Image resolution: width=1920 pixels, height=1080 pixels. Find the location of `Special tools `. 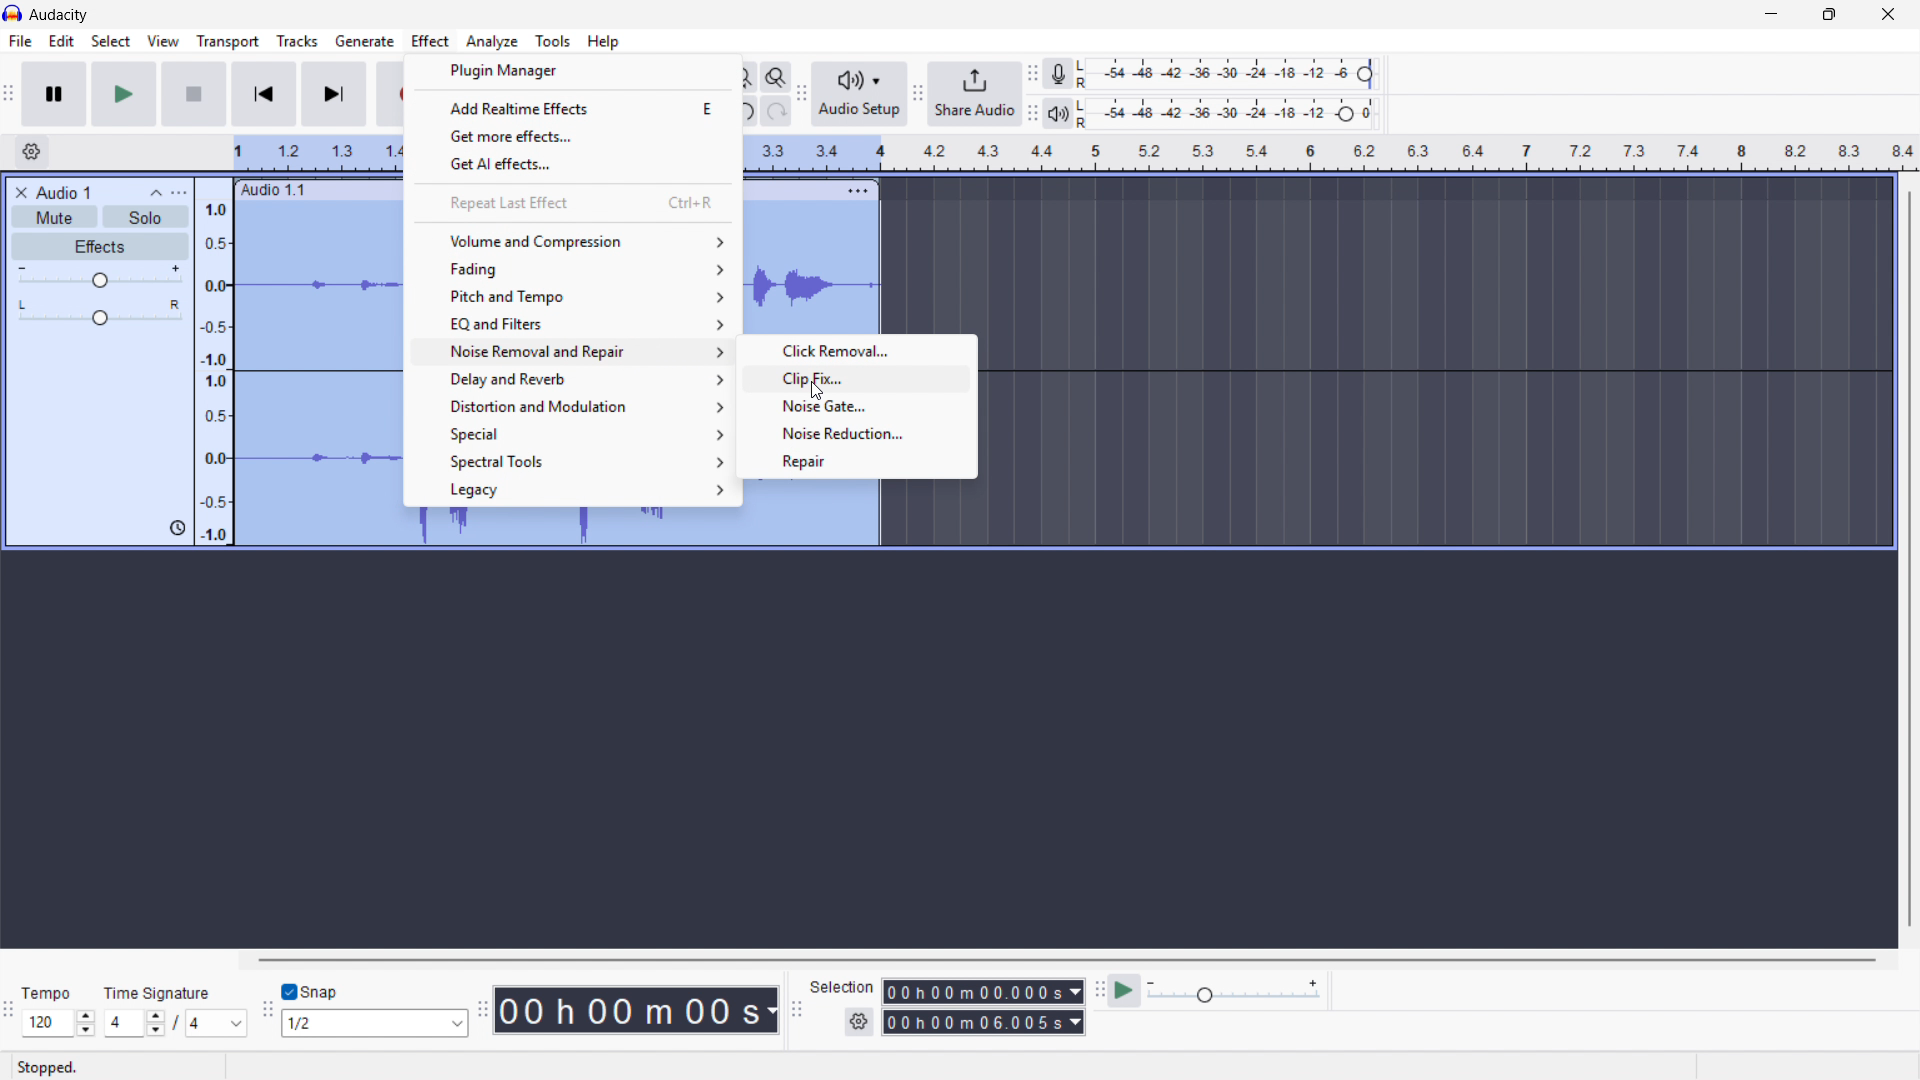

Special tools  is located at coordinates (569, 461).